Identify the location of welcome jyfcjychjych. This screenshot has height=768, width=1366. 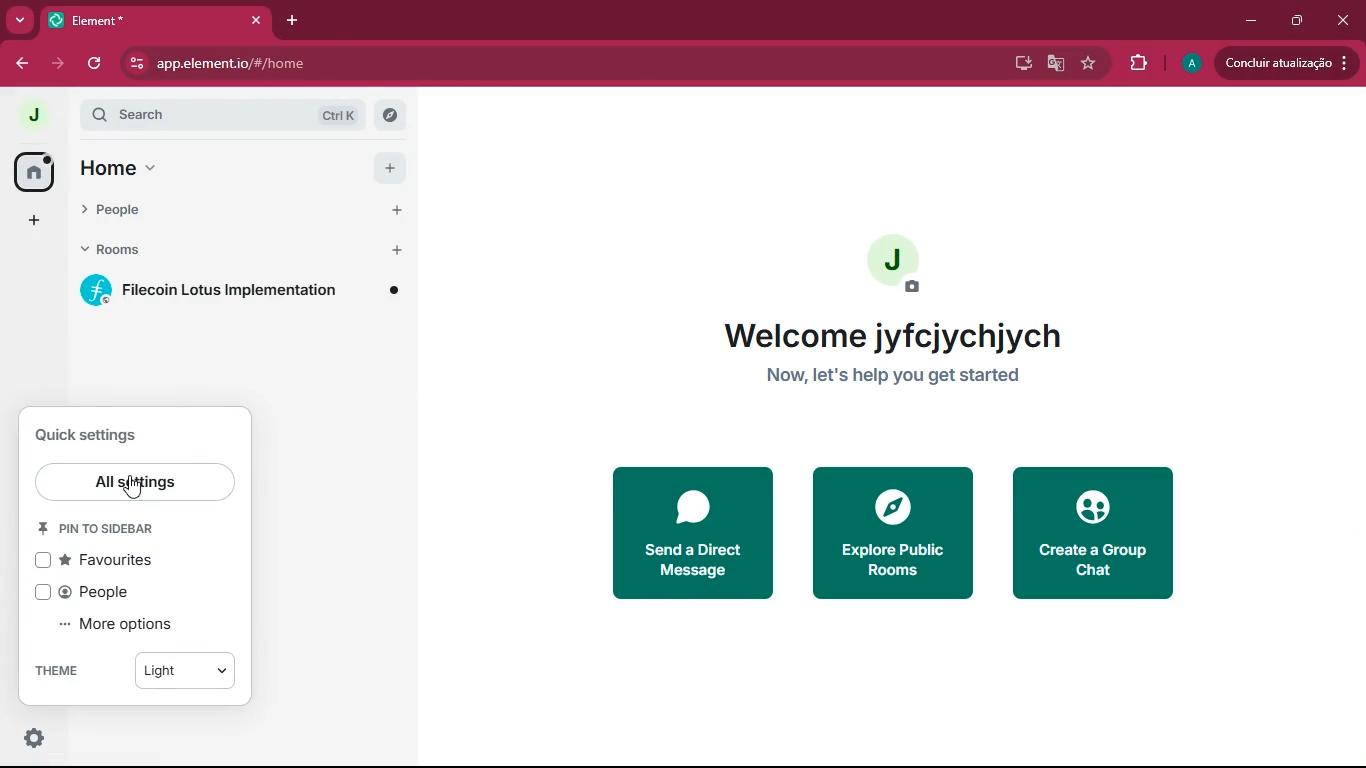
(900, 334).